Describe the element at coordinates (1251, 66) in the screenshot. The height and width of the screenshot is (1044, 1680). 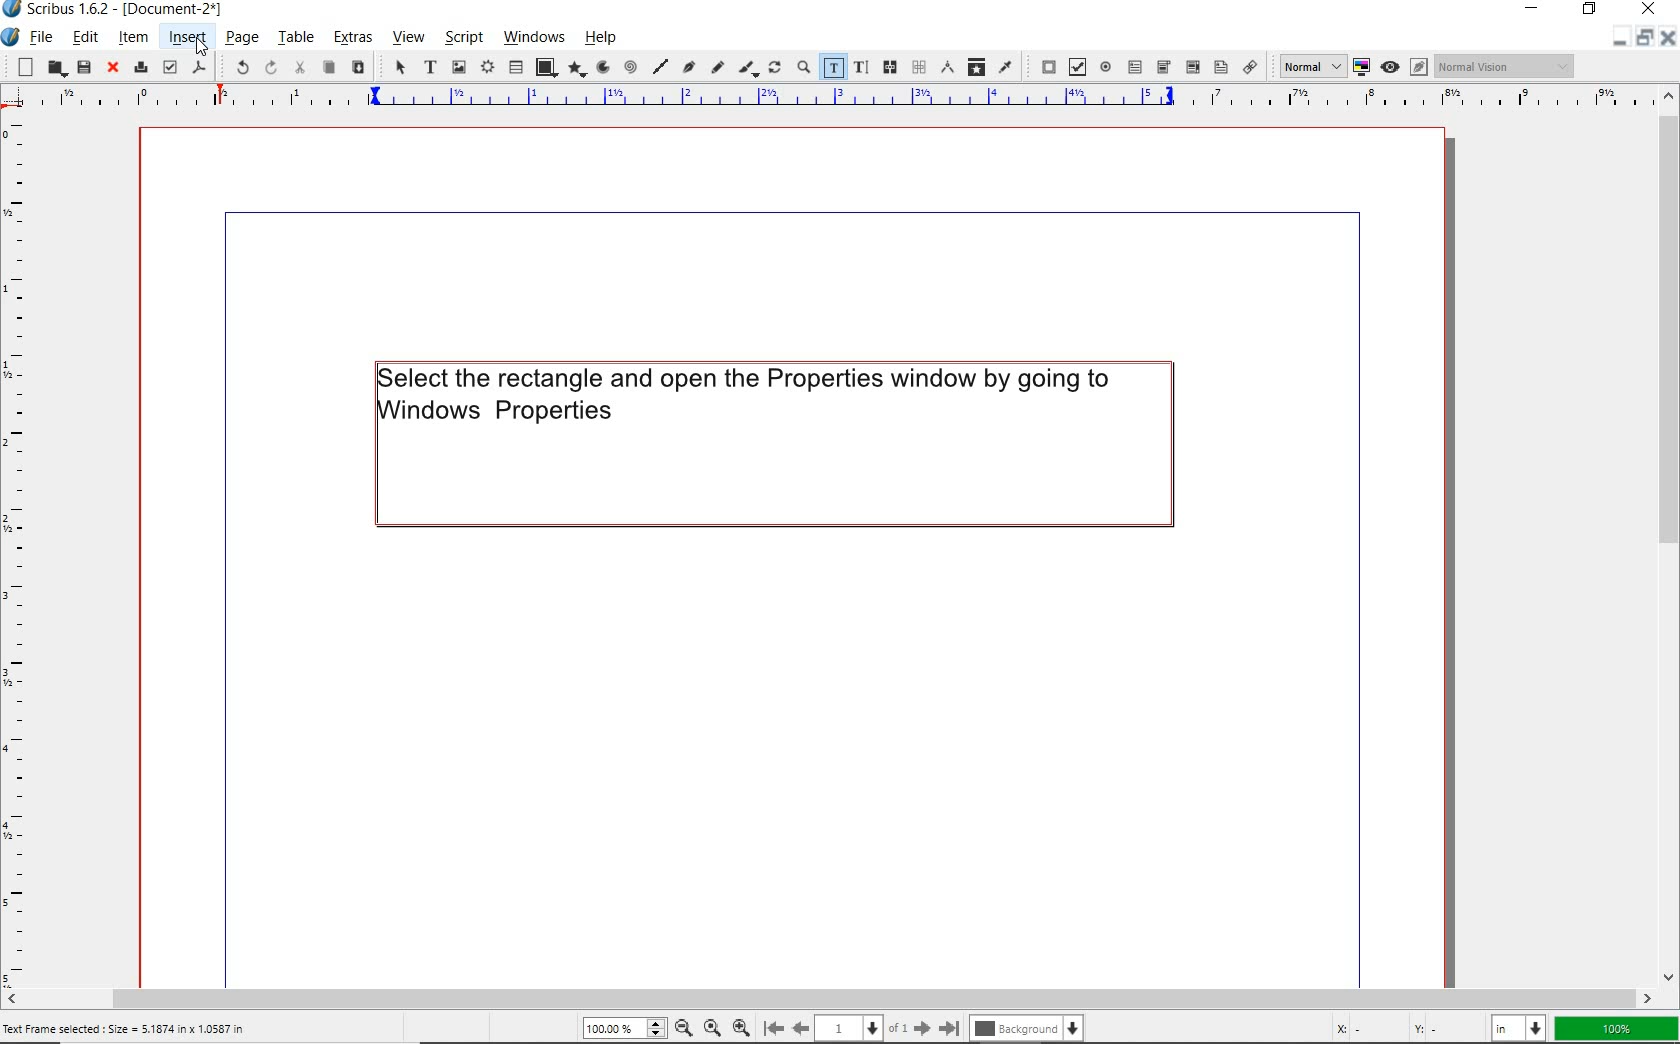
I see `link annotation` at that location.